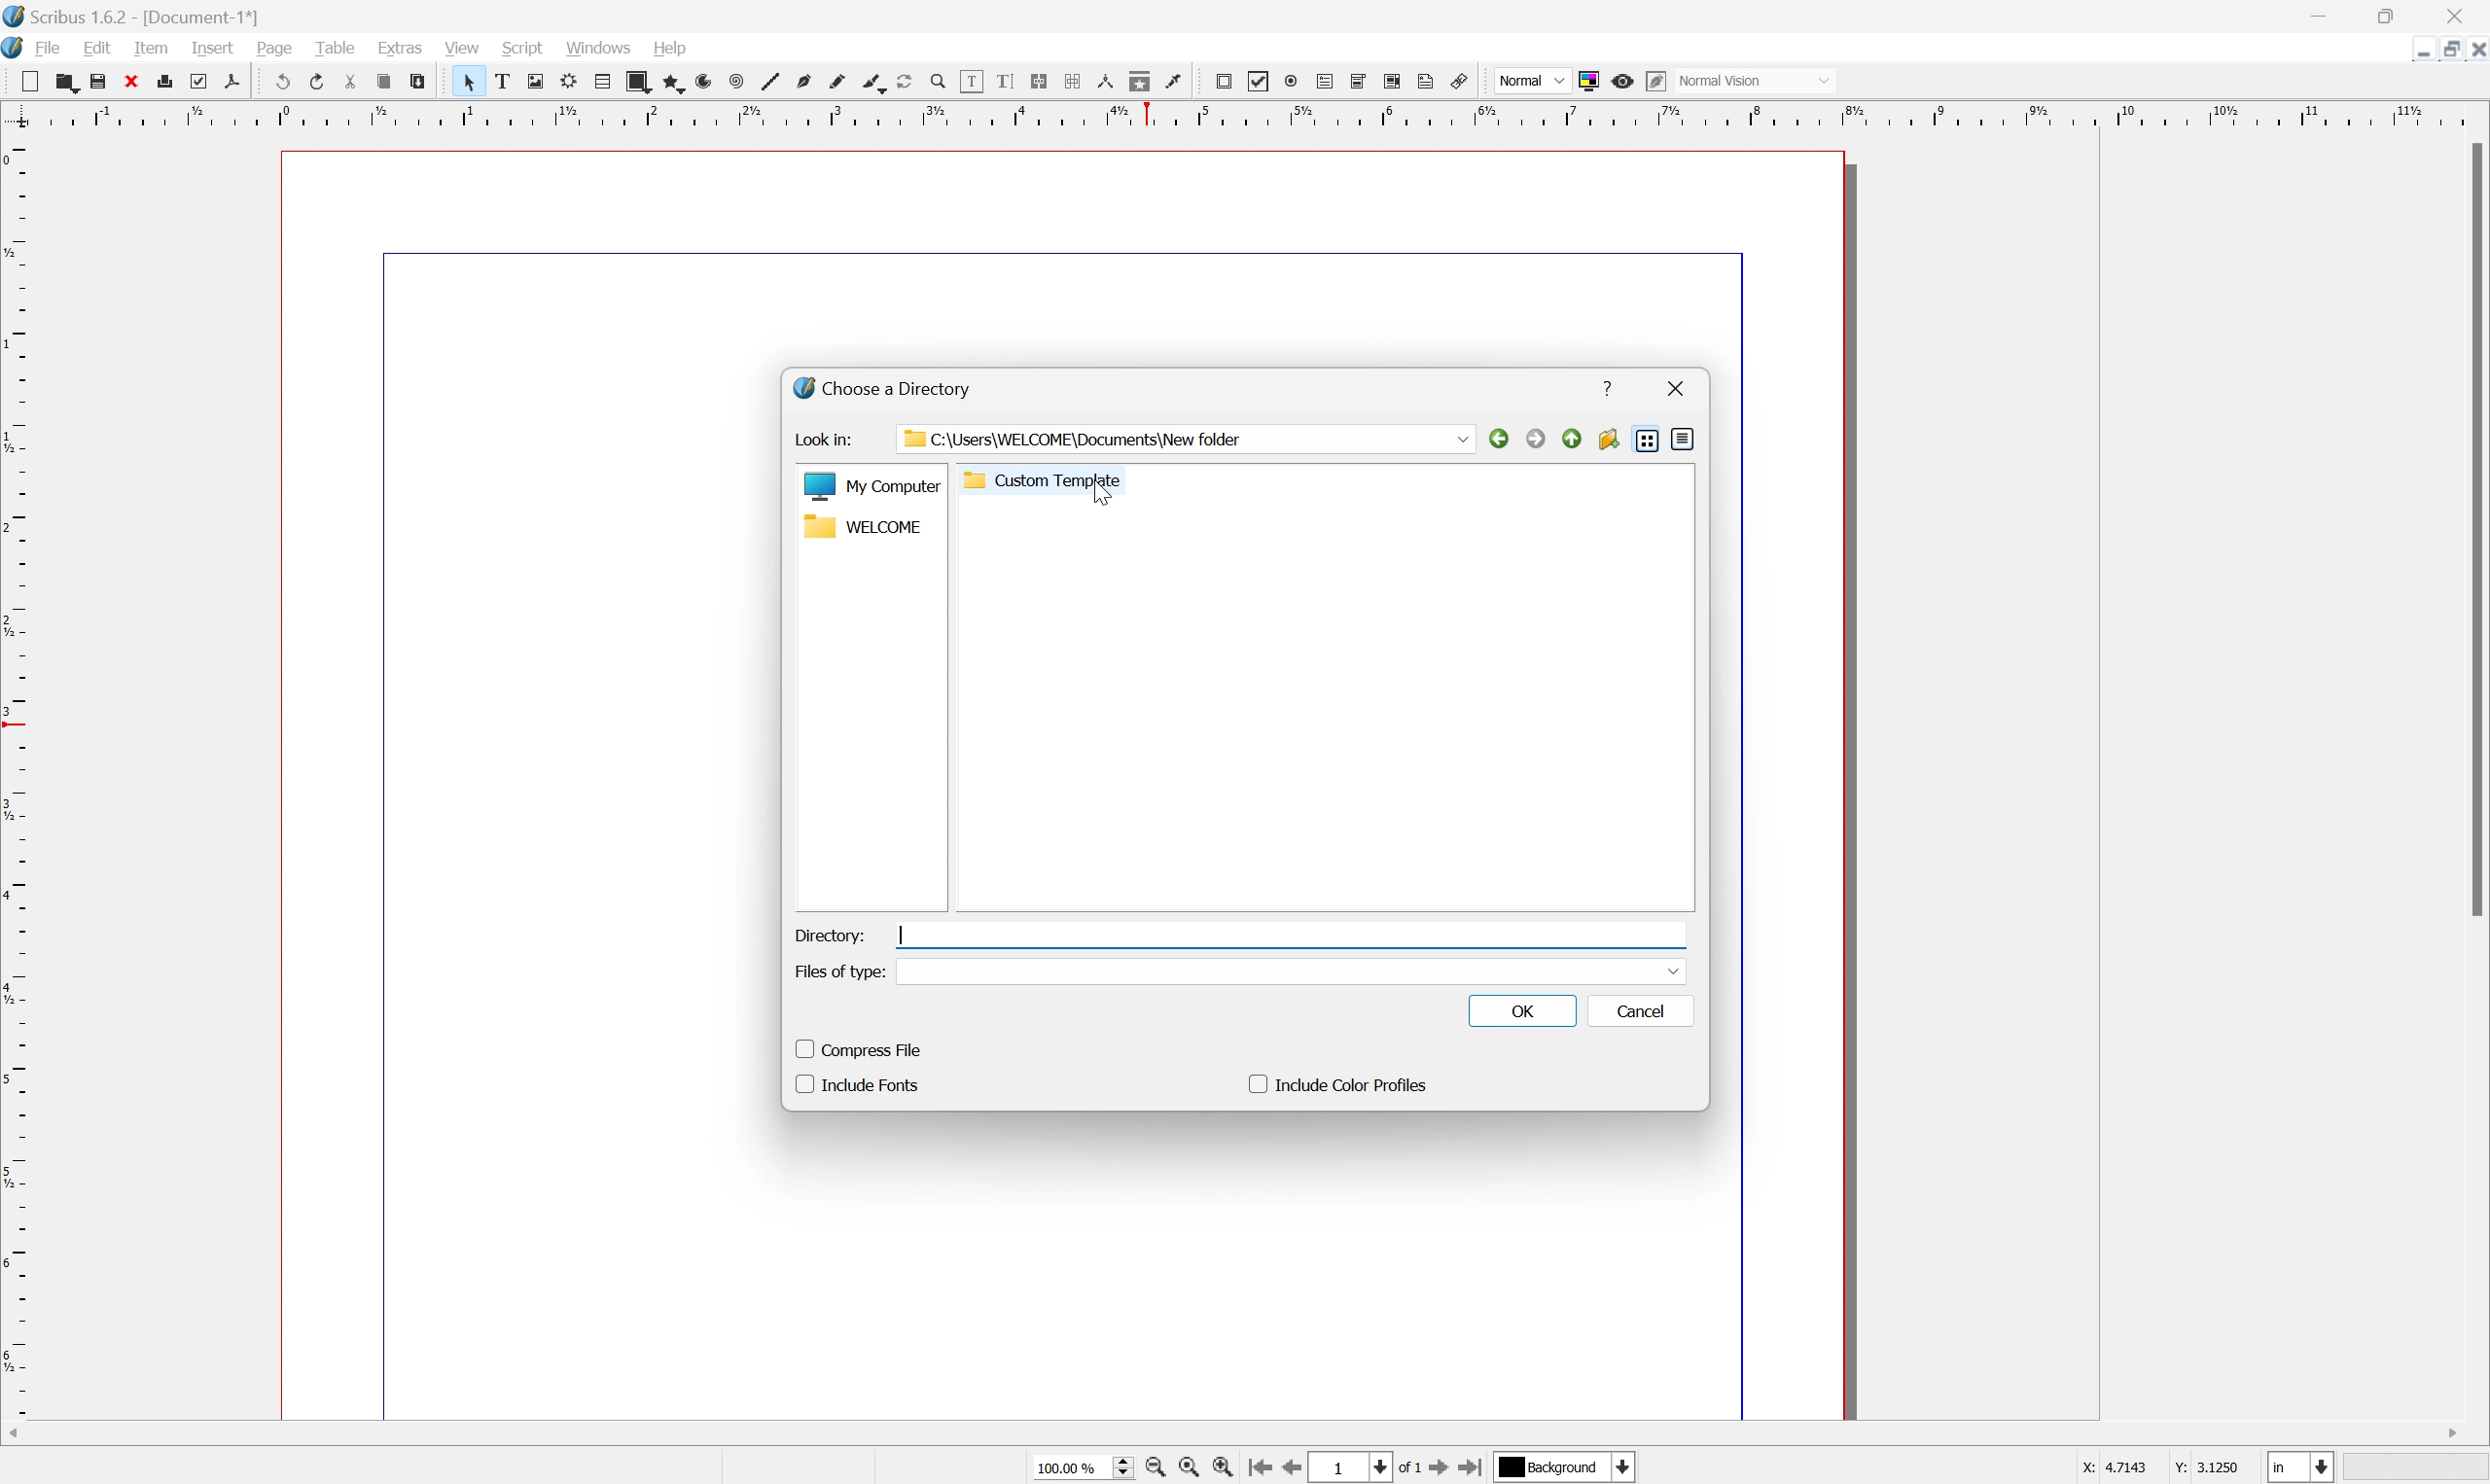 The image size is (2490, 1484). What do you see at coordinates (154, 47) in the screenshot?
I see `item` at bounding box center [154, 47].